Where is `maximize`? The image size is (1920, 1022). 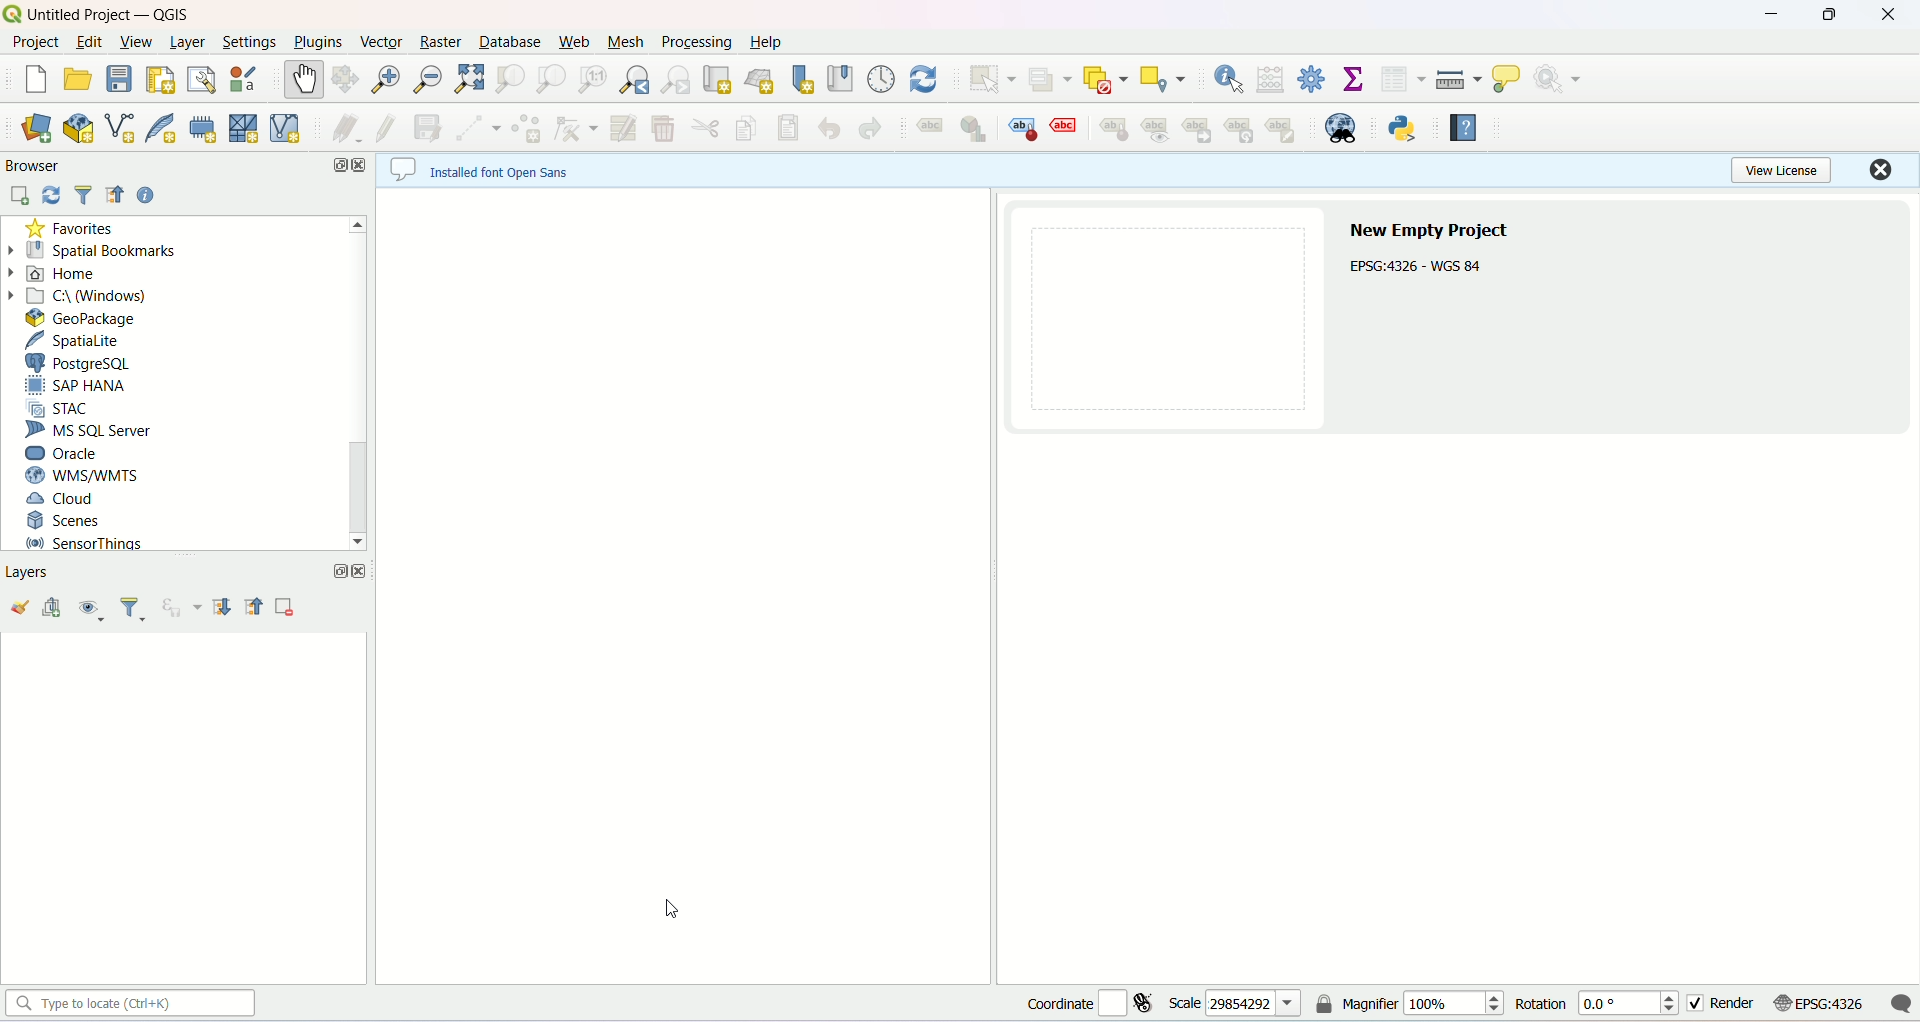 maximize is located at coordinates (1833, 17).